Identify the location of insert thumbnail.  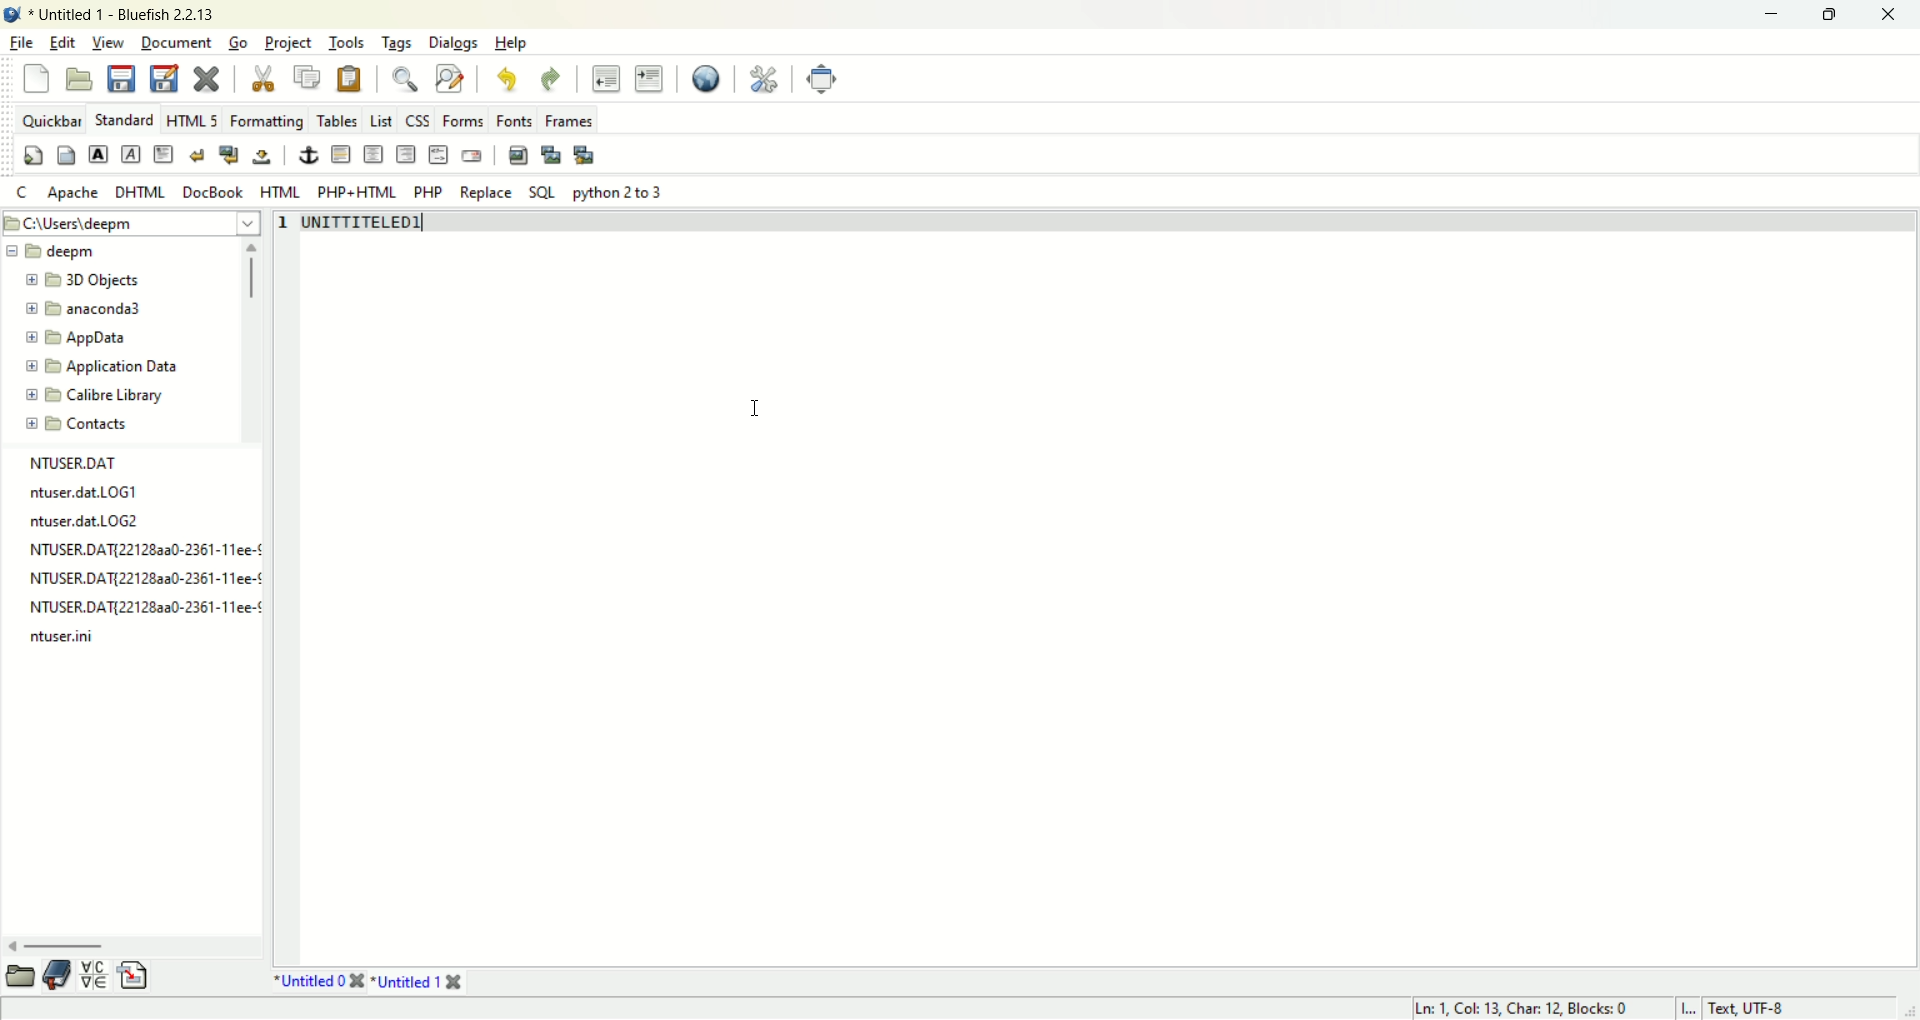
(553, 153).